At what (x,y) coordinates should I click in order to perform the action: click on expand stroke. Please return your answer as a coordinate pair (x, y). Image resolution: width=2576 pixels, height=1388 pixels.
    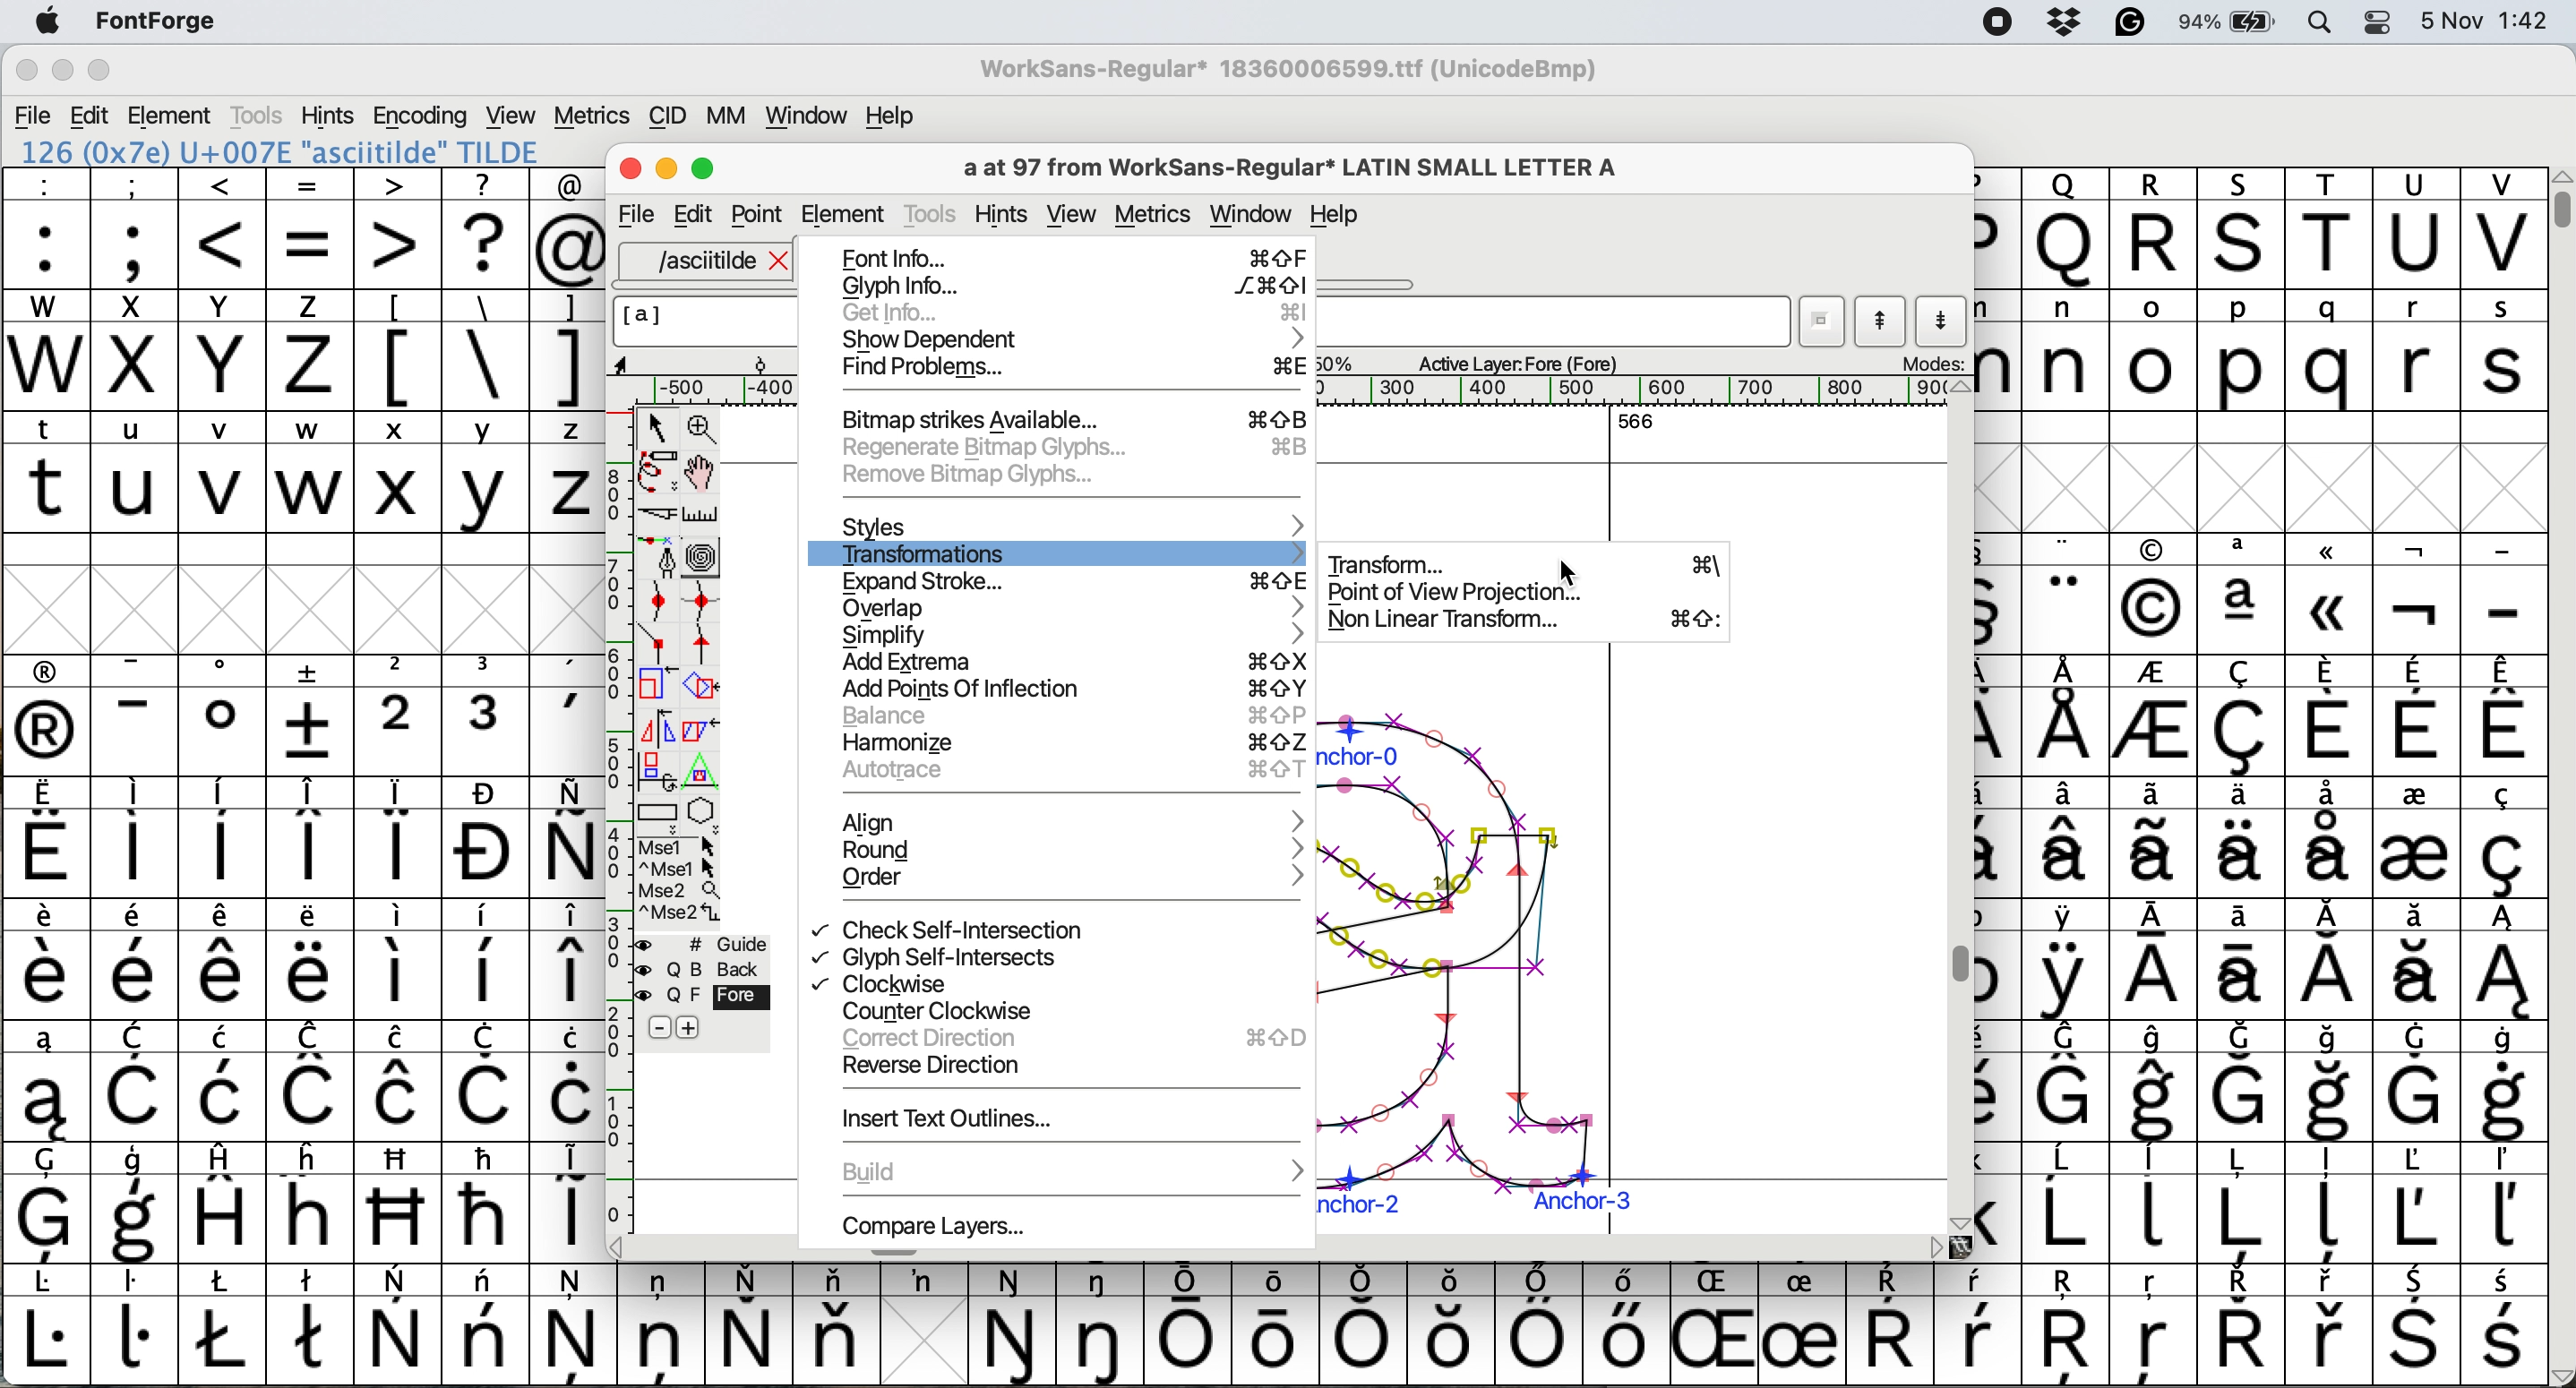
    Looking at the image, I should click on (1074, 582).